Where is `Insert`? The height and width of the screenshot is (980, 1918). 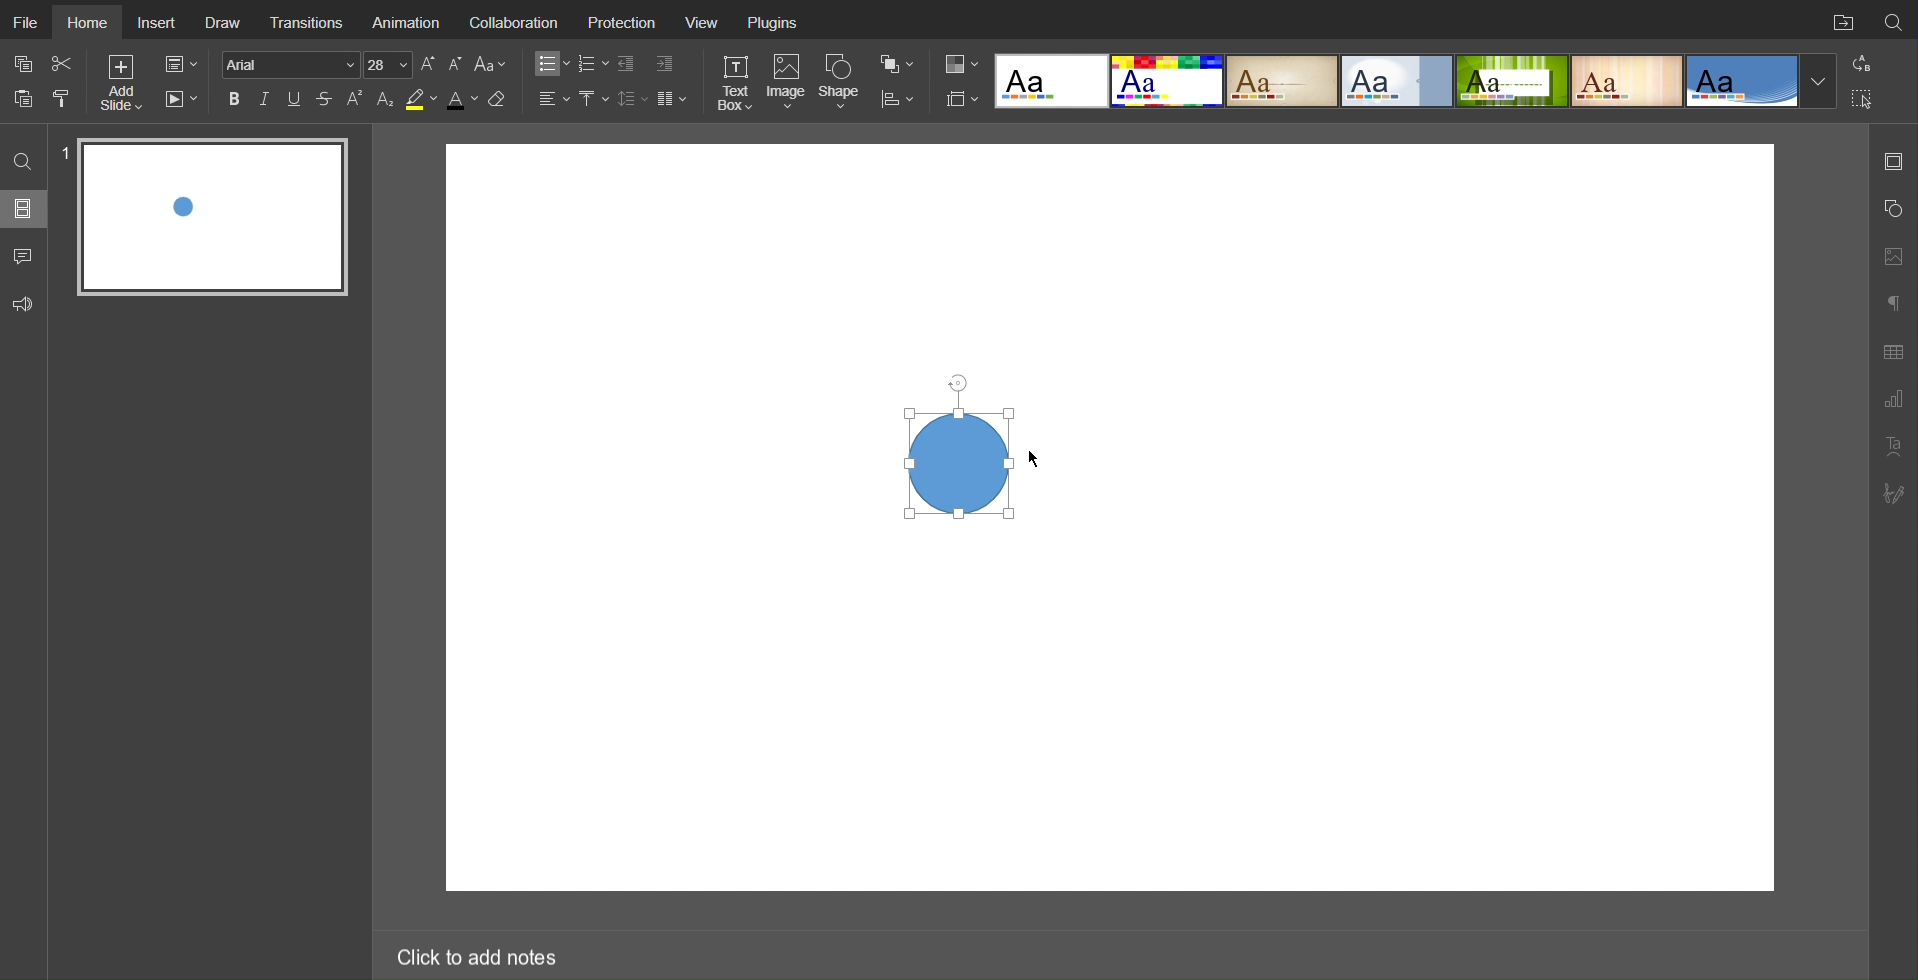
Insert is located at coordinates (159, 22).